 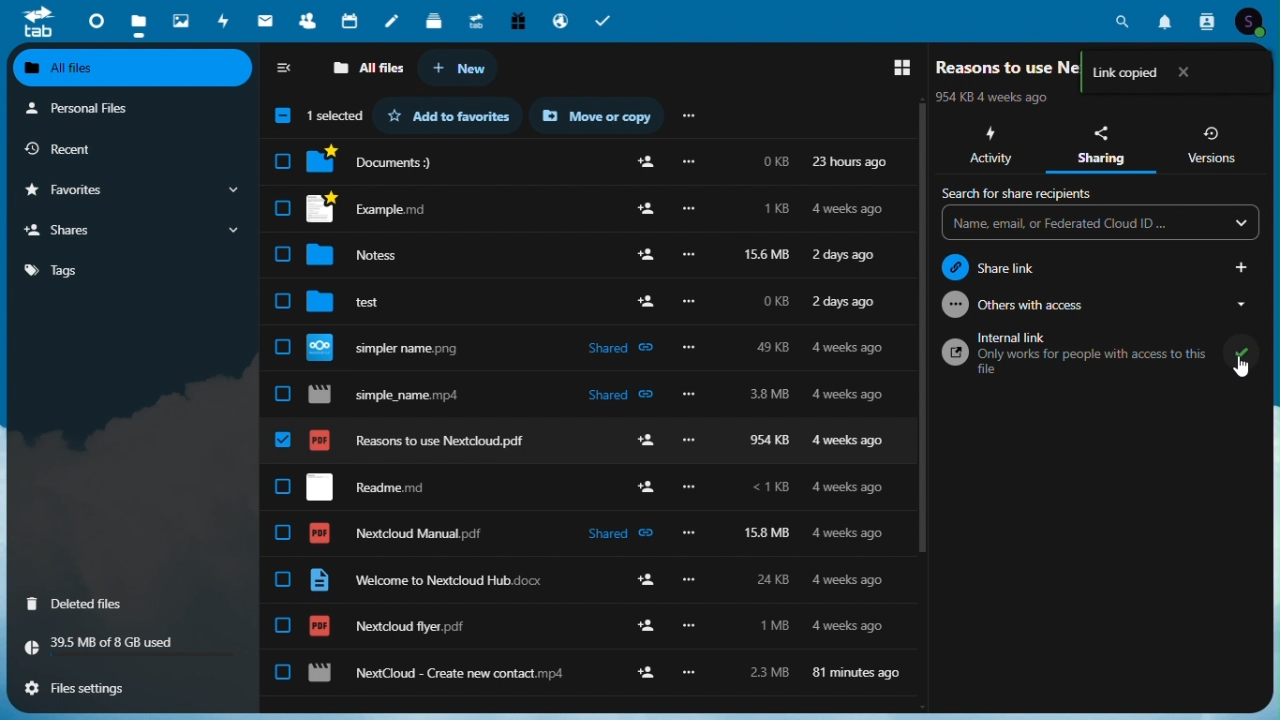 What do you see at coordinates (181, 19) in the screenshot?
I see `Photos` at bounding box center [181, 19].